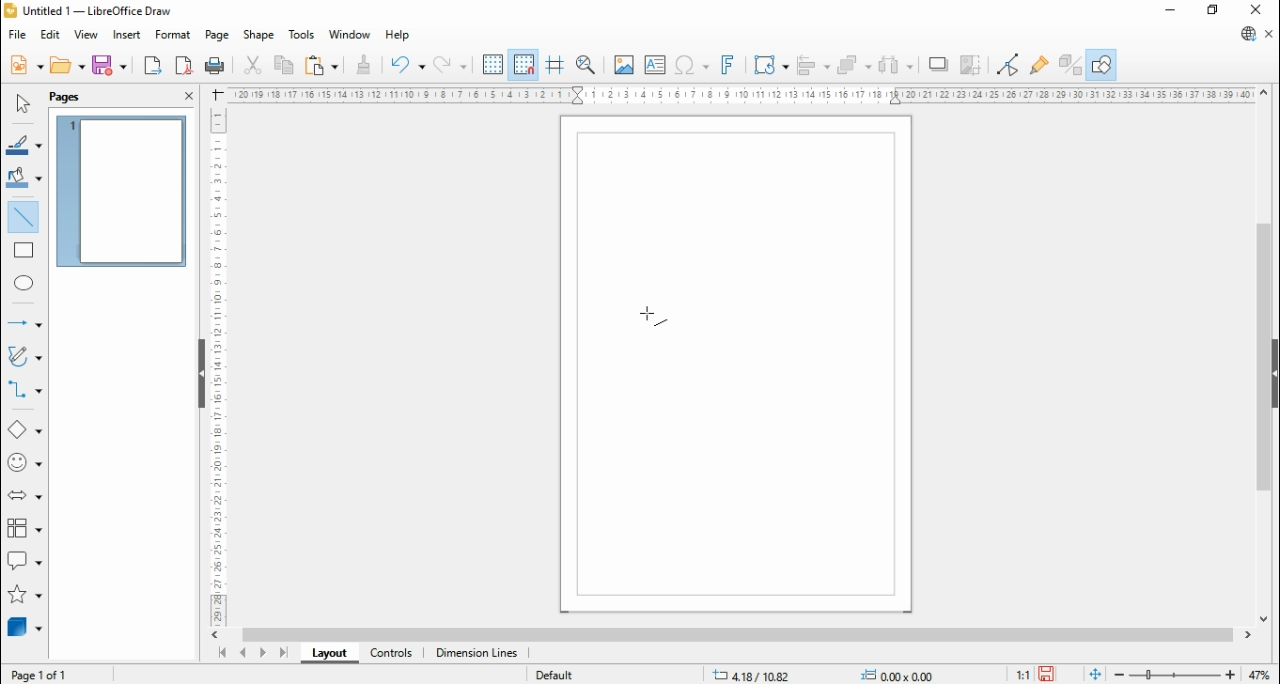  I want to click on dimension lines, so click(477, 654).